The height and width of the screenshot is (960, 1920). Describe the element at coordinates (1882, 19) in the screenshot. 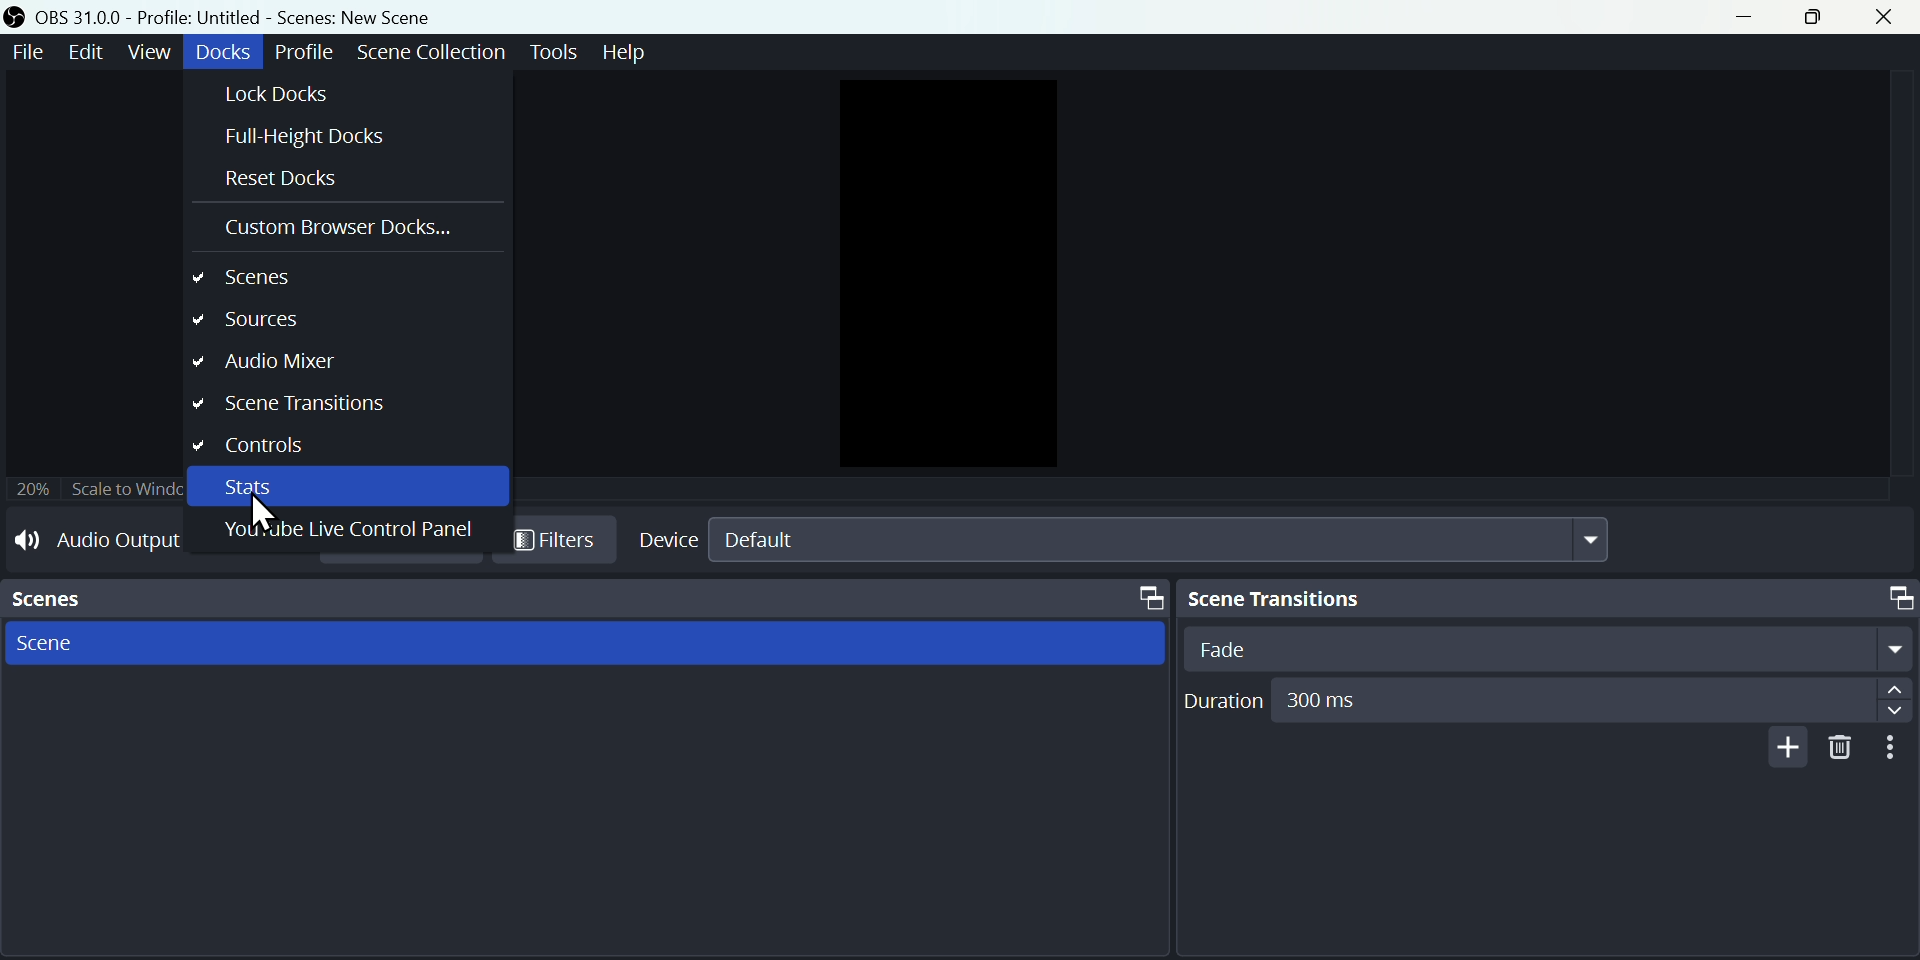

I see `close` at that location.